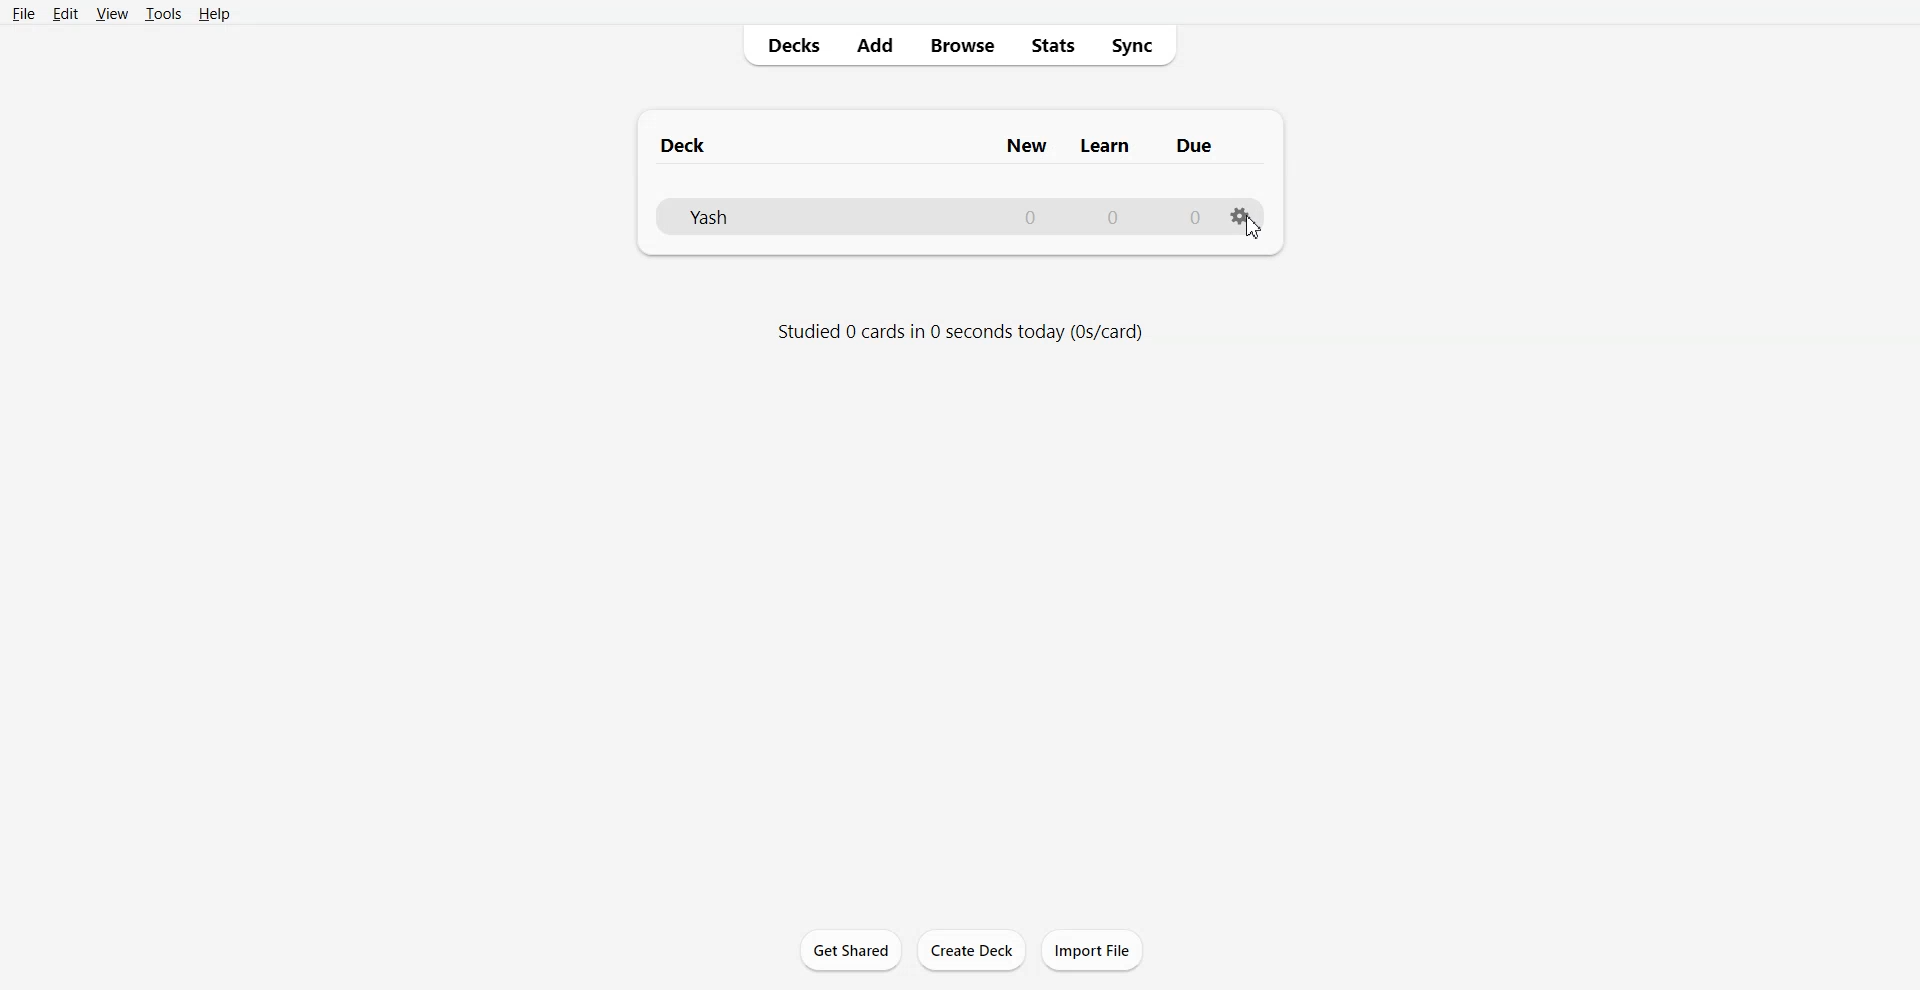 This screenshot has height=990, width=1920. What do you see at coordinates (850, 948) in the screenshot?
I see `Get shared` at bounding box center [850, 948].